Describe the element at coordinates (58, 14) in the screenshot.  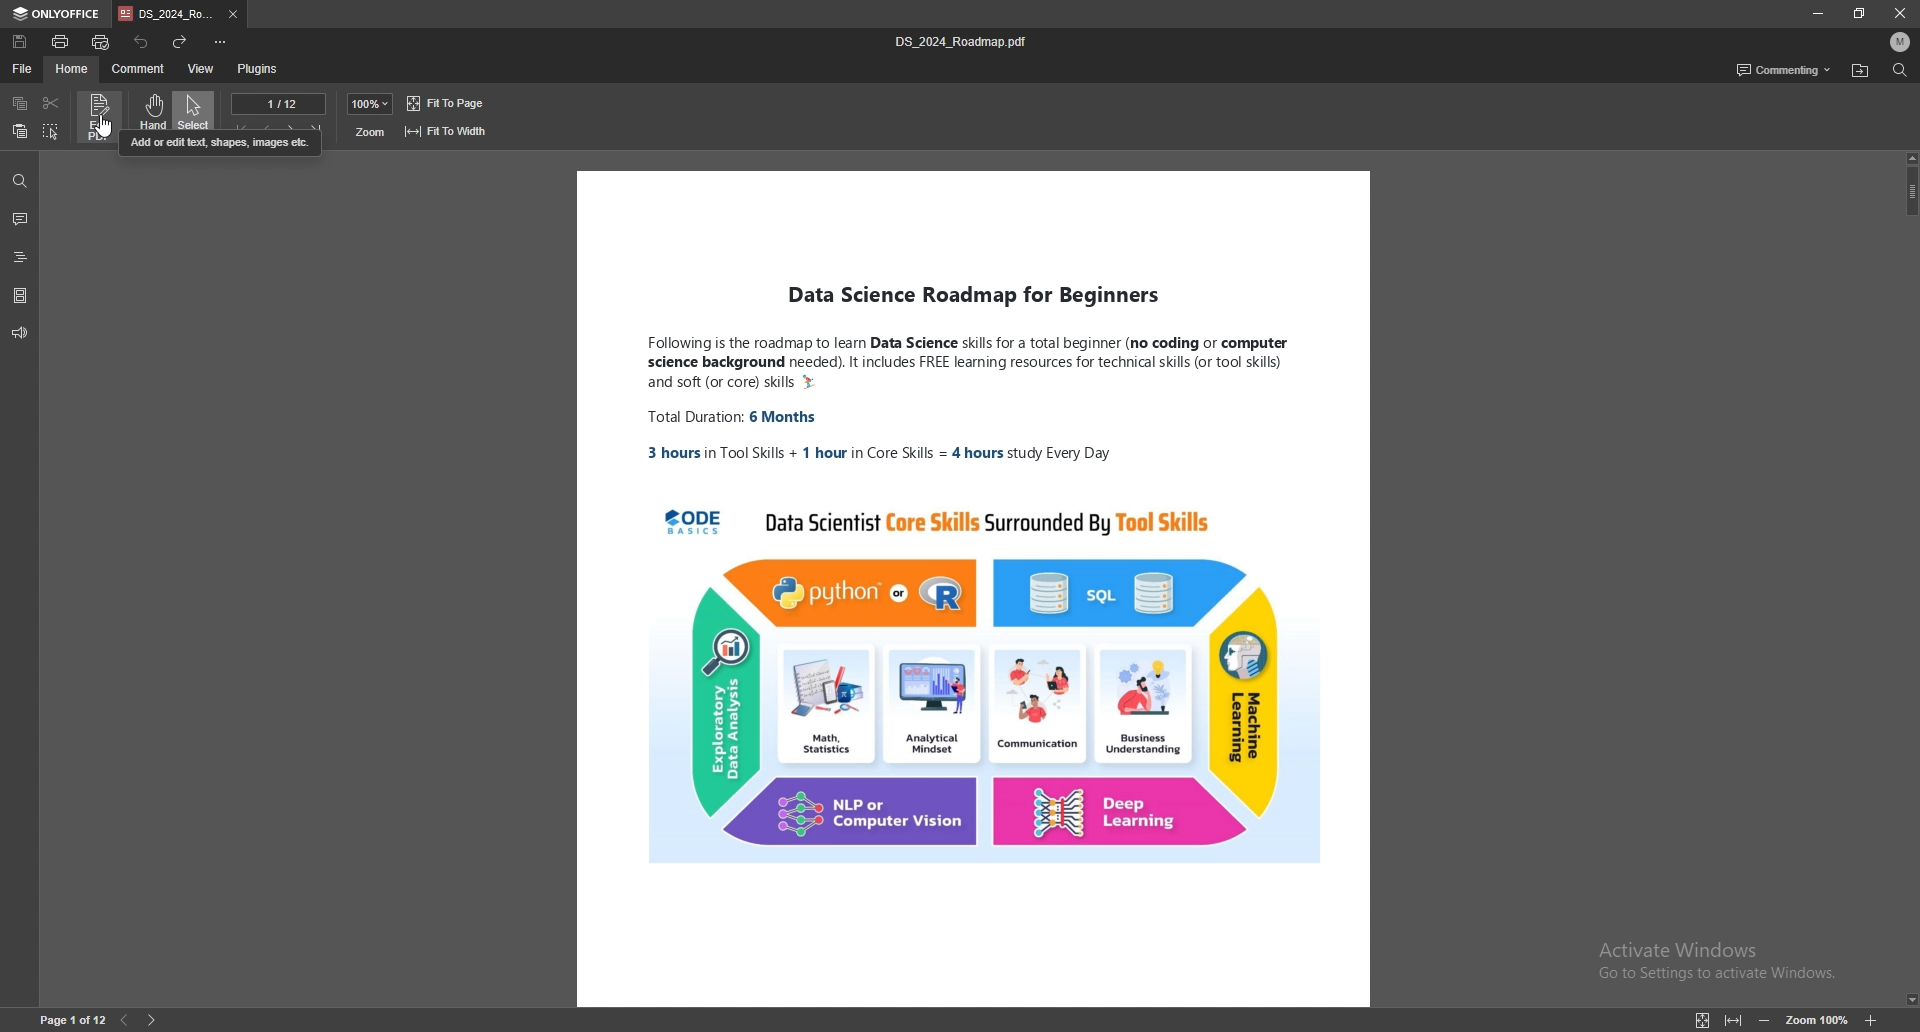
I see `onlyoffice` at that location.